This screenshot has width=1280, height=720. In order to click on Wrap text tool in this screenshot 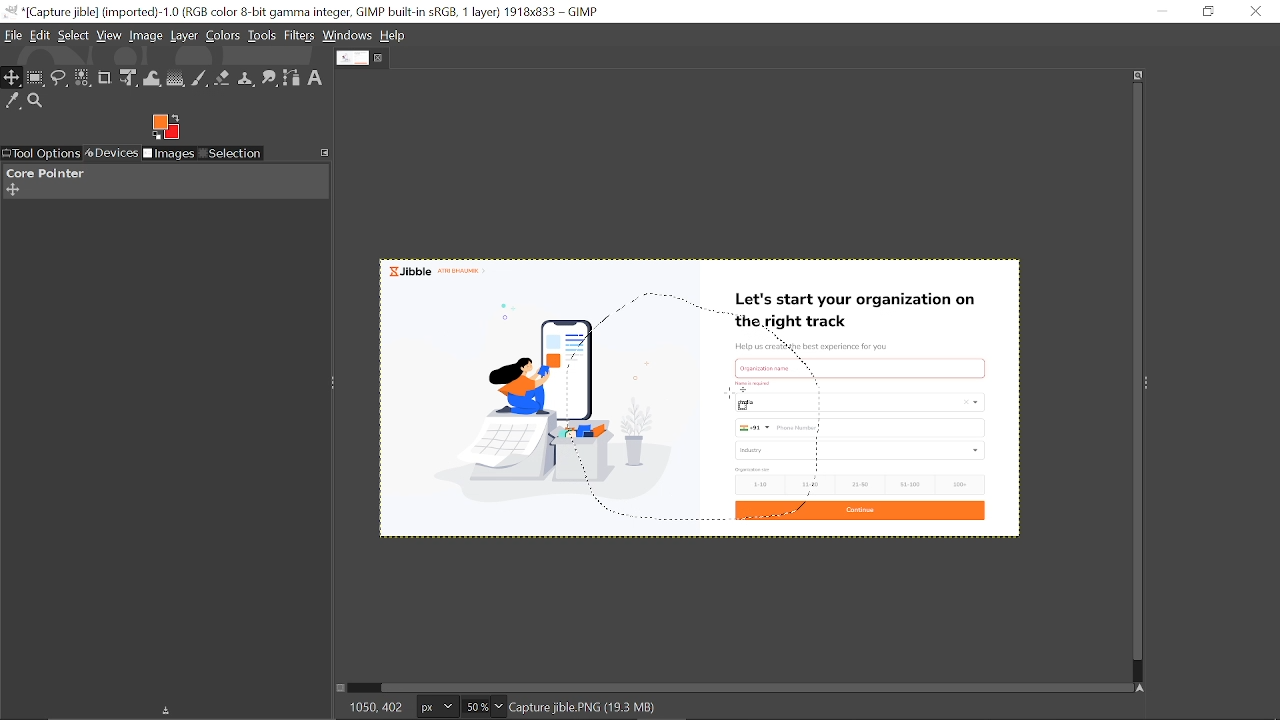, I will do `click(153, 79)`.